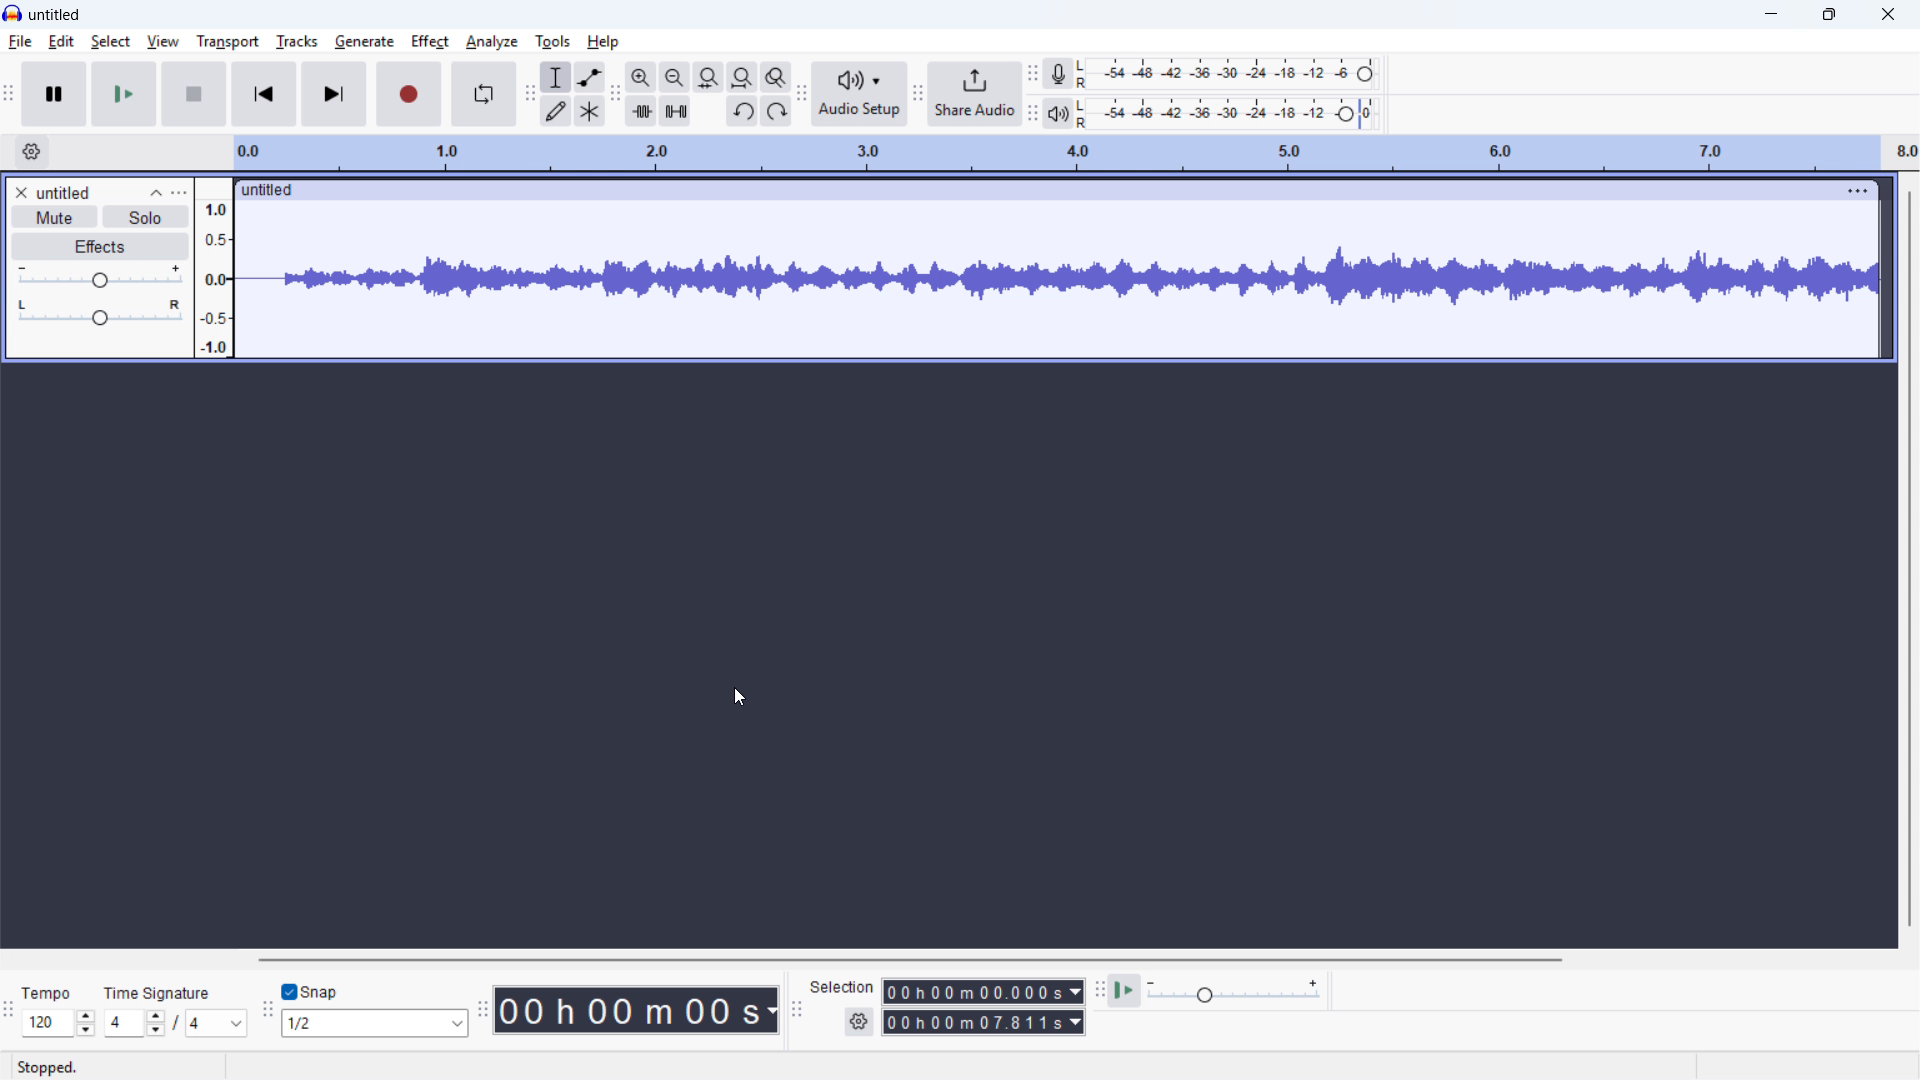 The image size is (1920, 1080). I want to click on Fit selection to width, so click(708, 78).